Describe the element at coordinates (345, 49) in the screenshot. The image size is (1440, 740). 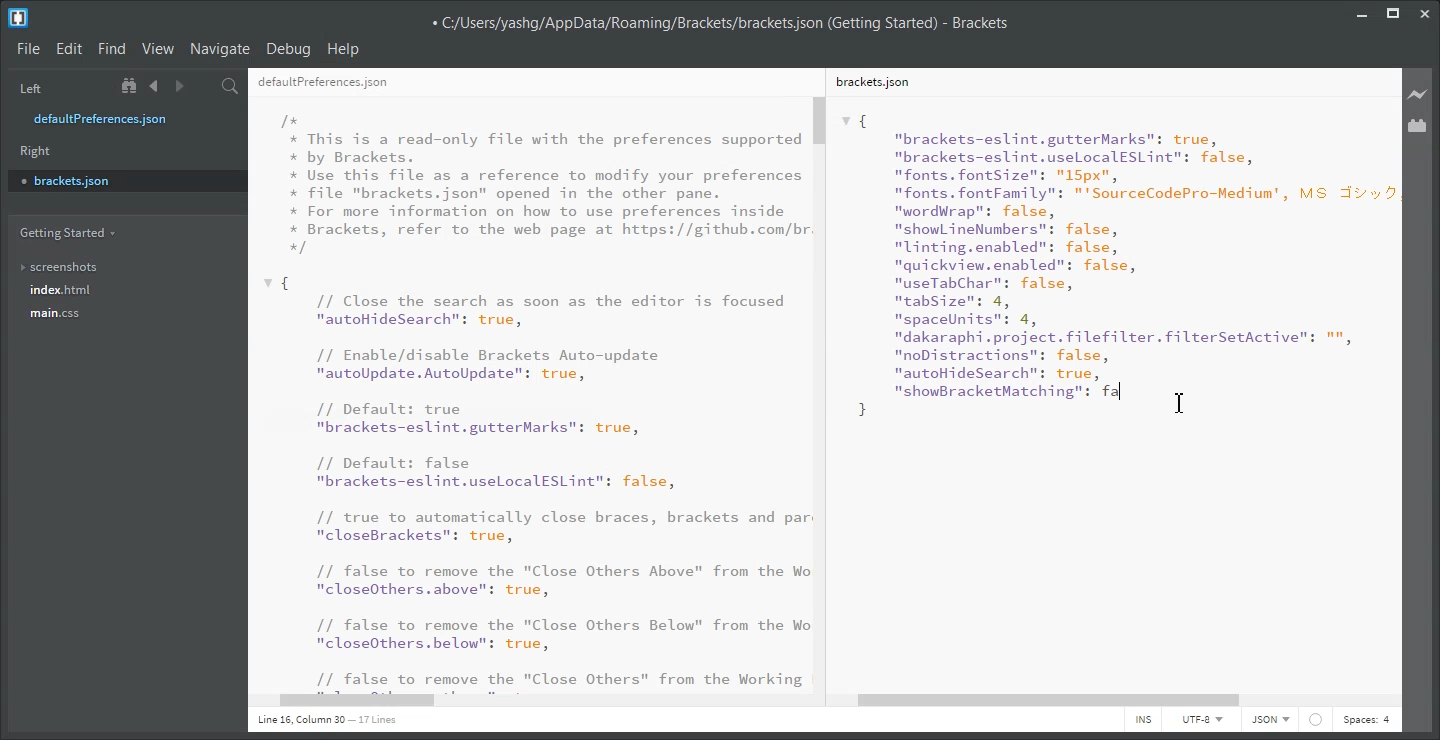
I see `Help` at that location.